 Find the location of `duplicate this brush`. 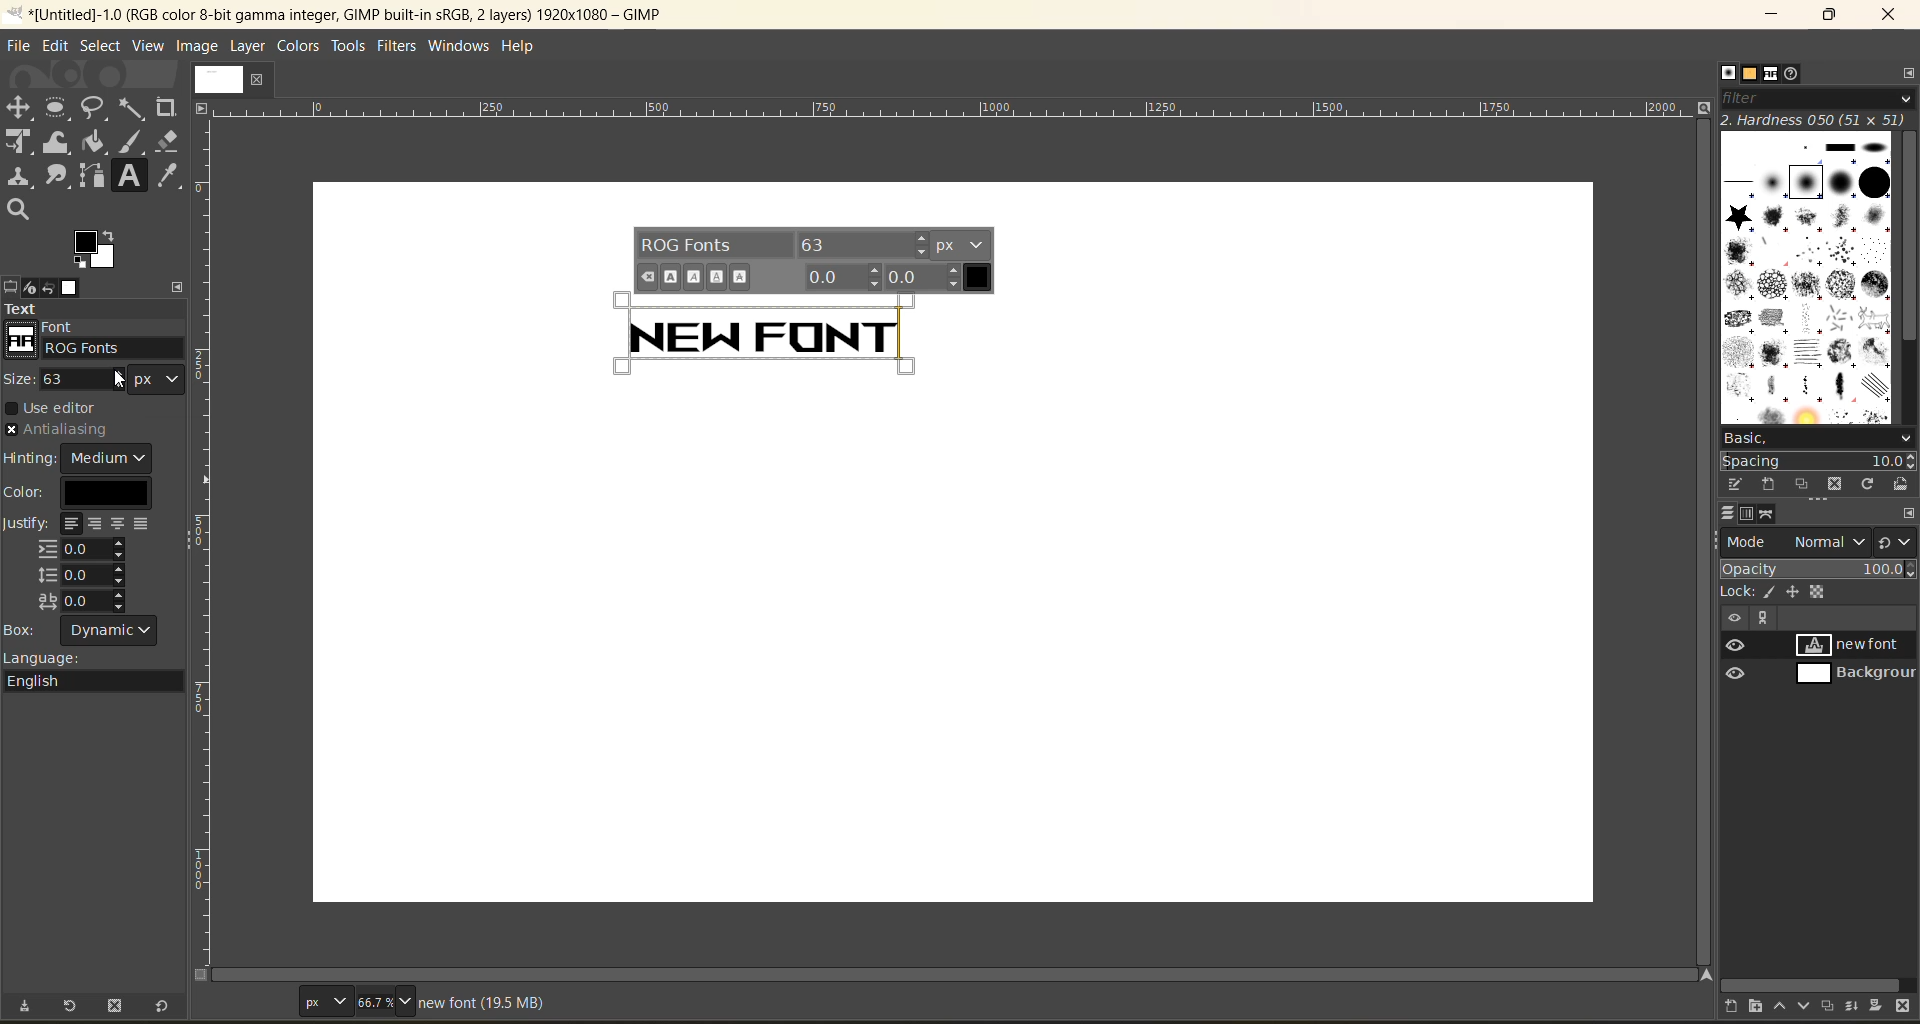

duplicate this brush is located at coordinates (1803, 483).